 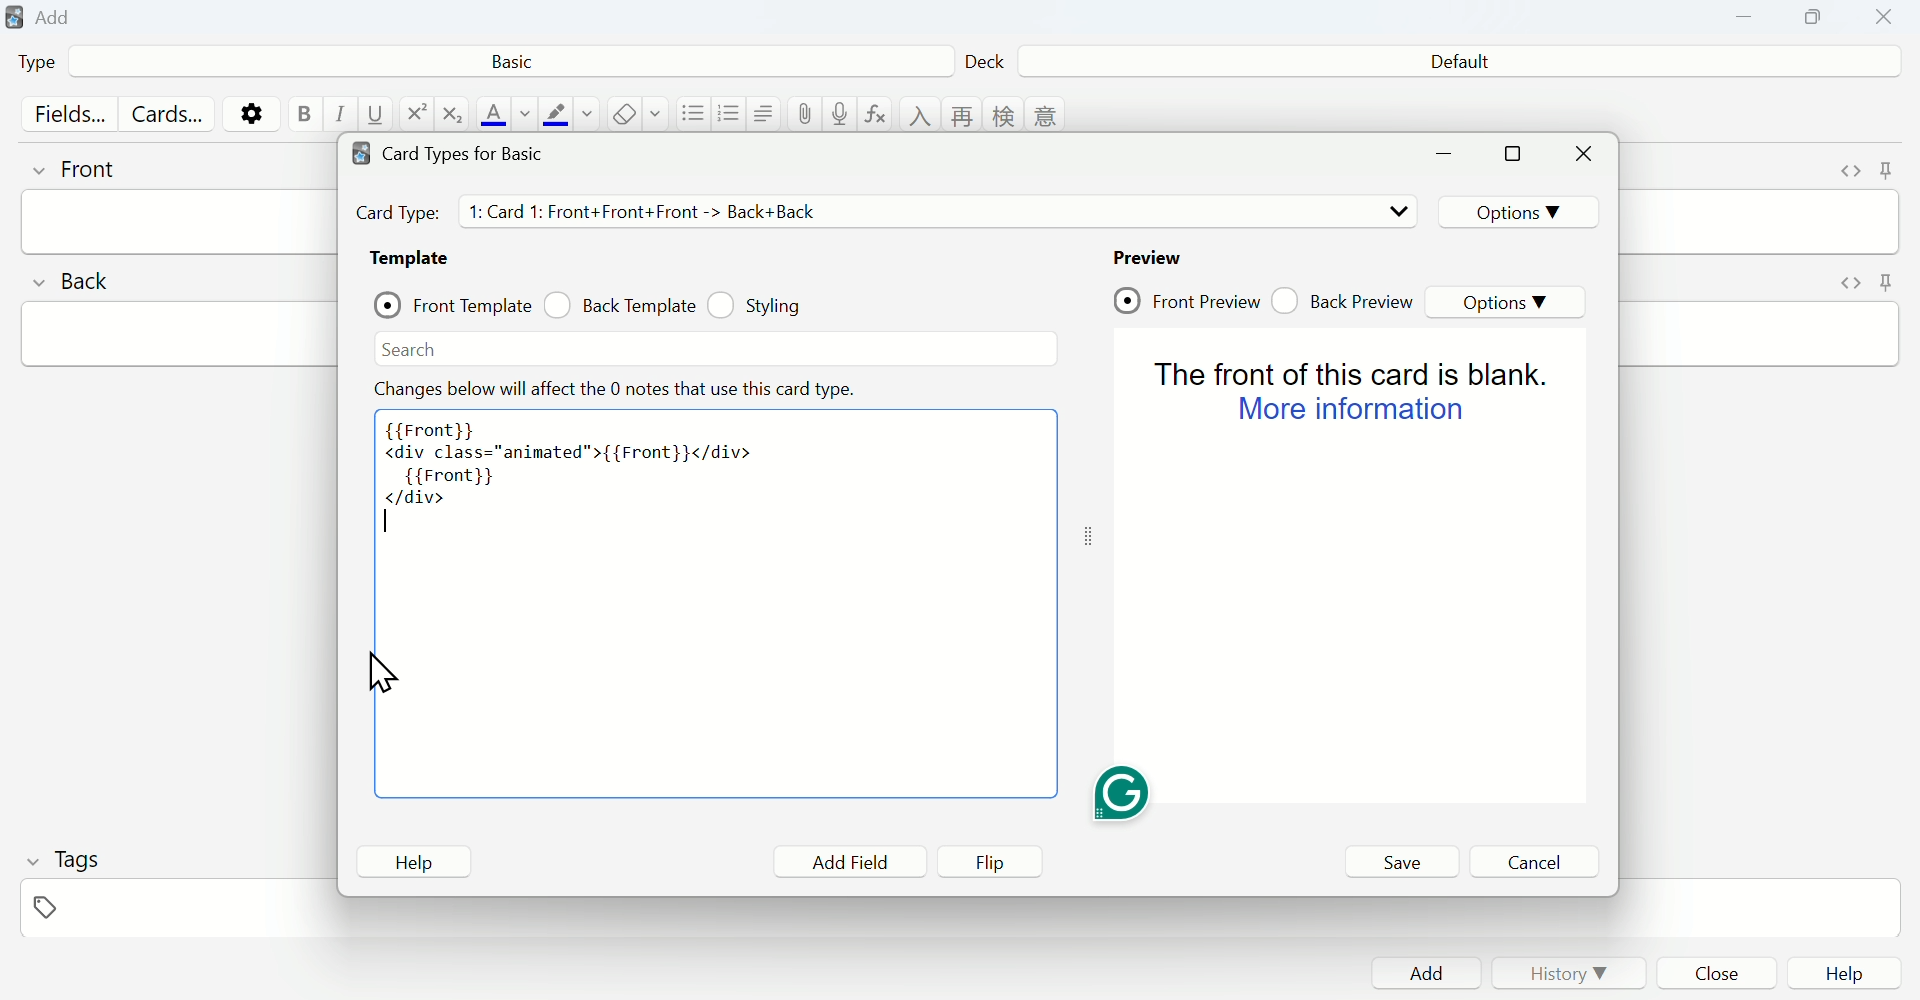 What do you see at coordinates (1004, 114) in the screenshot?
I see `language` at bounding box center [1004, 114].